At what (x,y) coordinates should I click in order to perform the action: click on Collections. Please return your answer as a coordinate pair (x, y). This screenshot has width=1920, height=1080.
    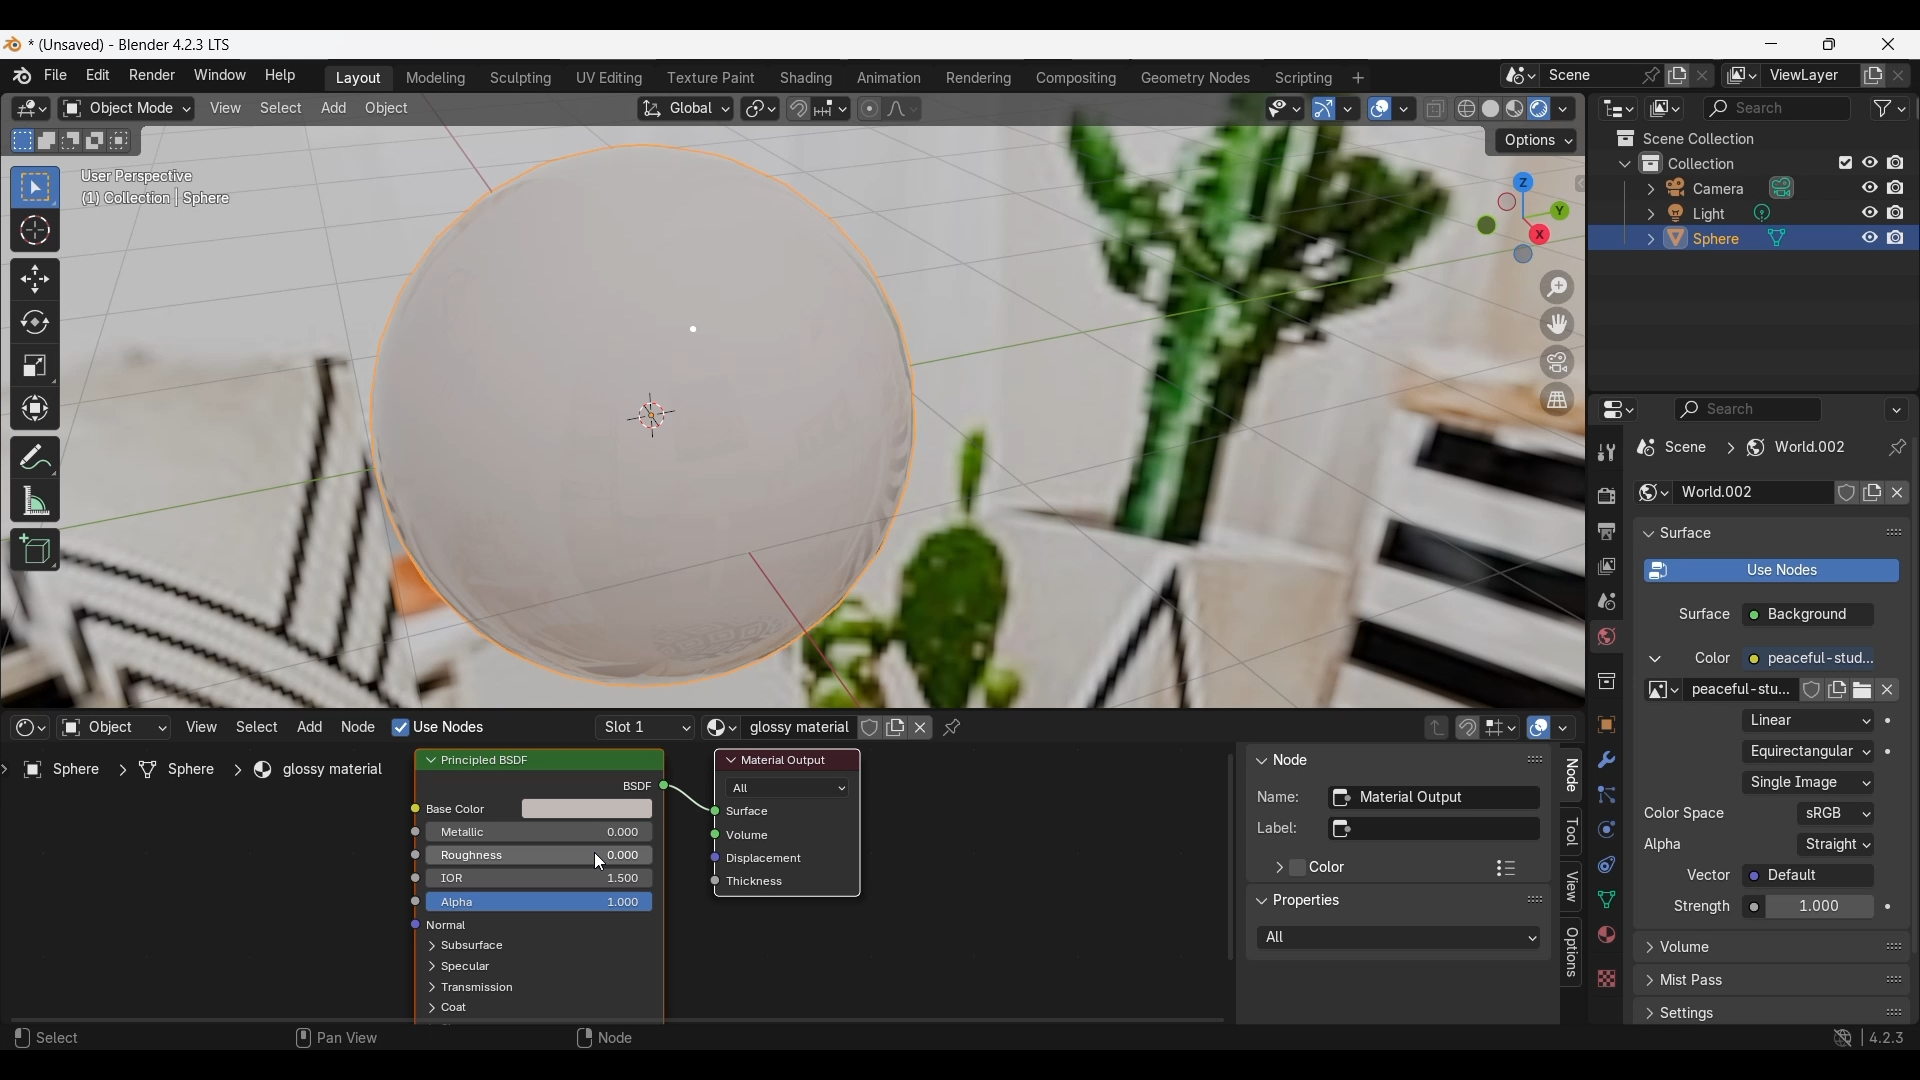
    Looking at the image, I should click on (1650, 162).